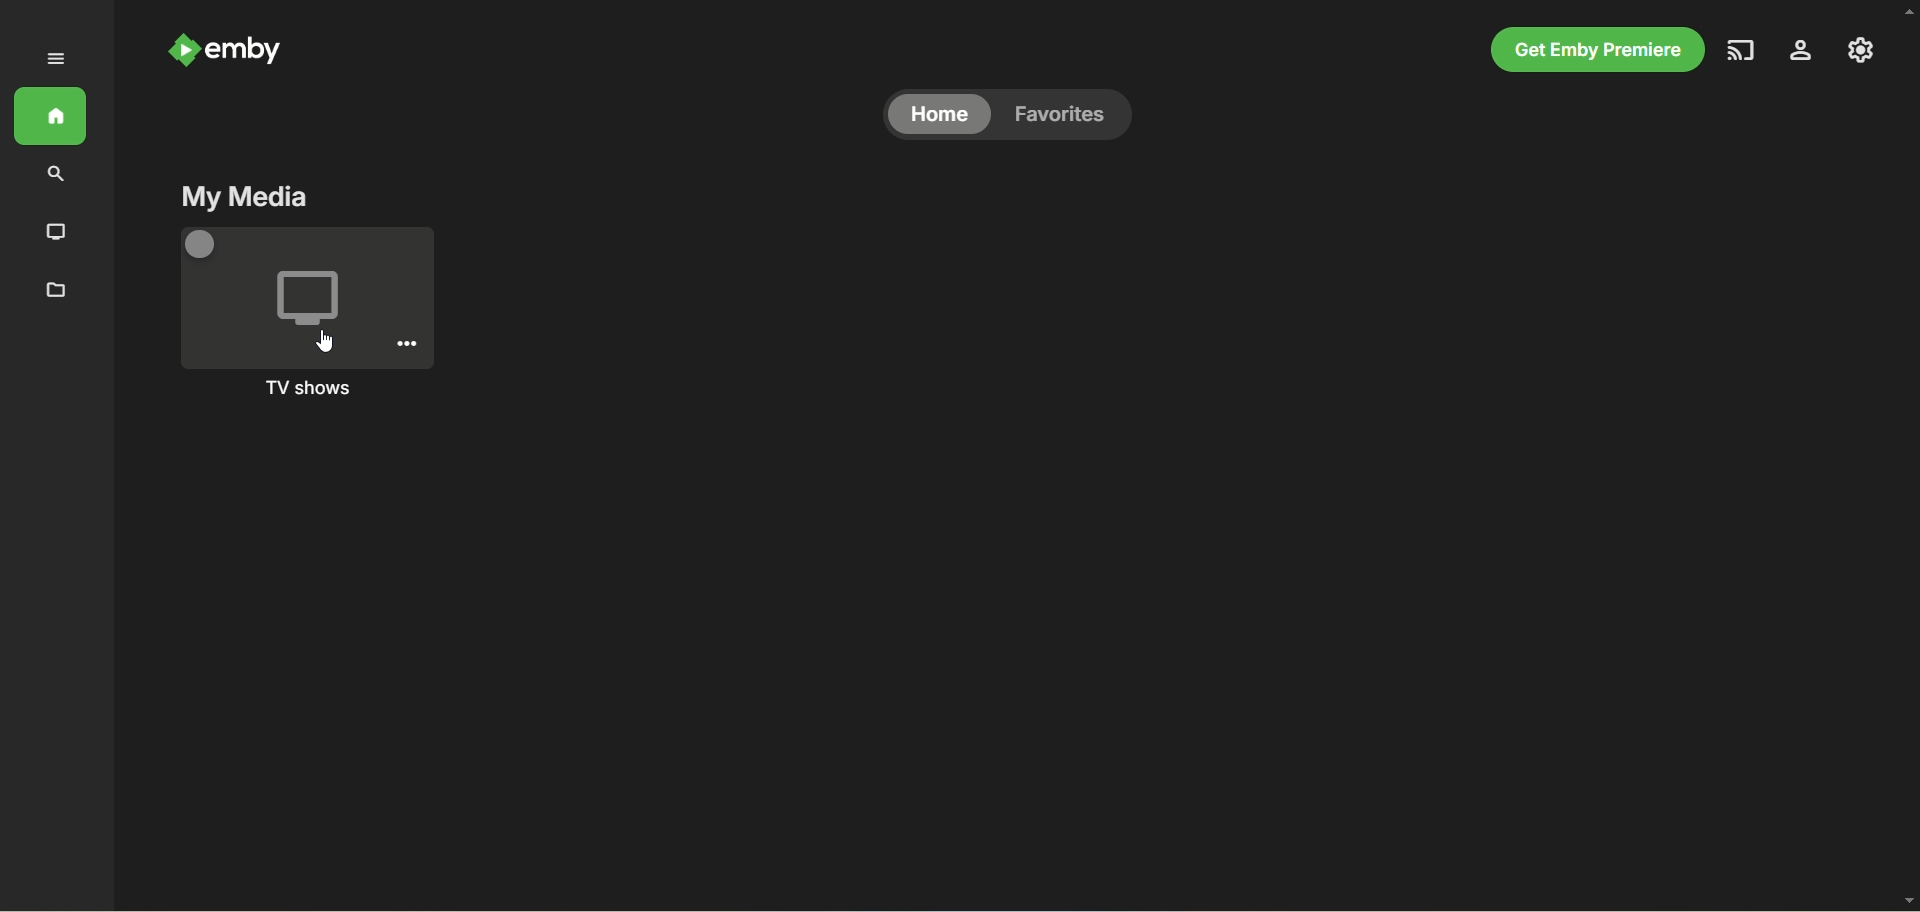 The image size is (1920, 912). What do you see at coordinates (308, 388) in the screenshot?
I see `TV shows` at bounding box center [308, 388].